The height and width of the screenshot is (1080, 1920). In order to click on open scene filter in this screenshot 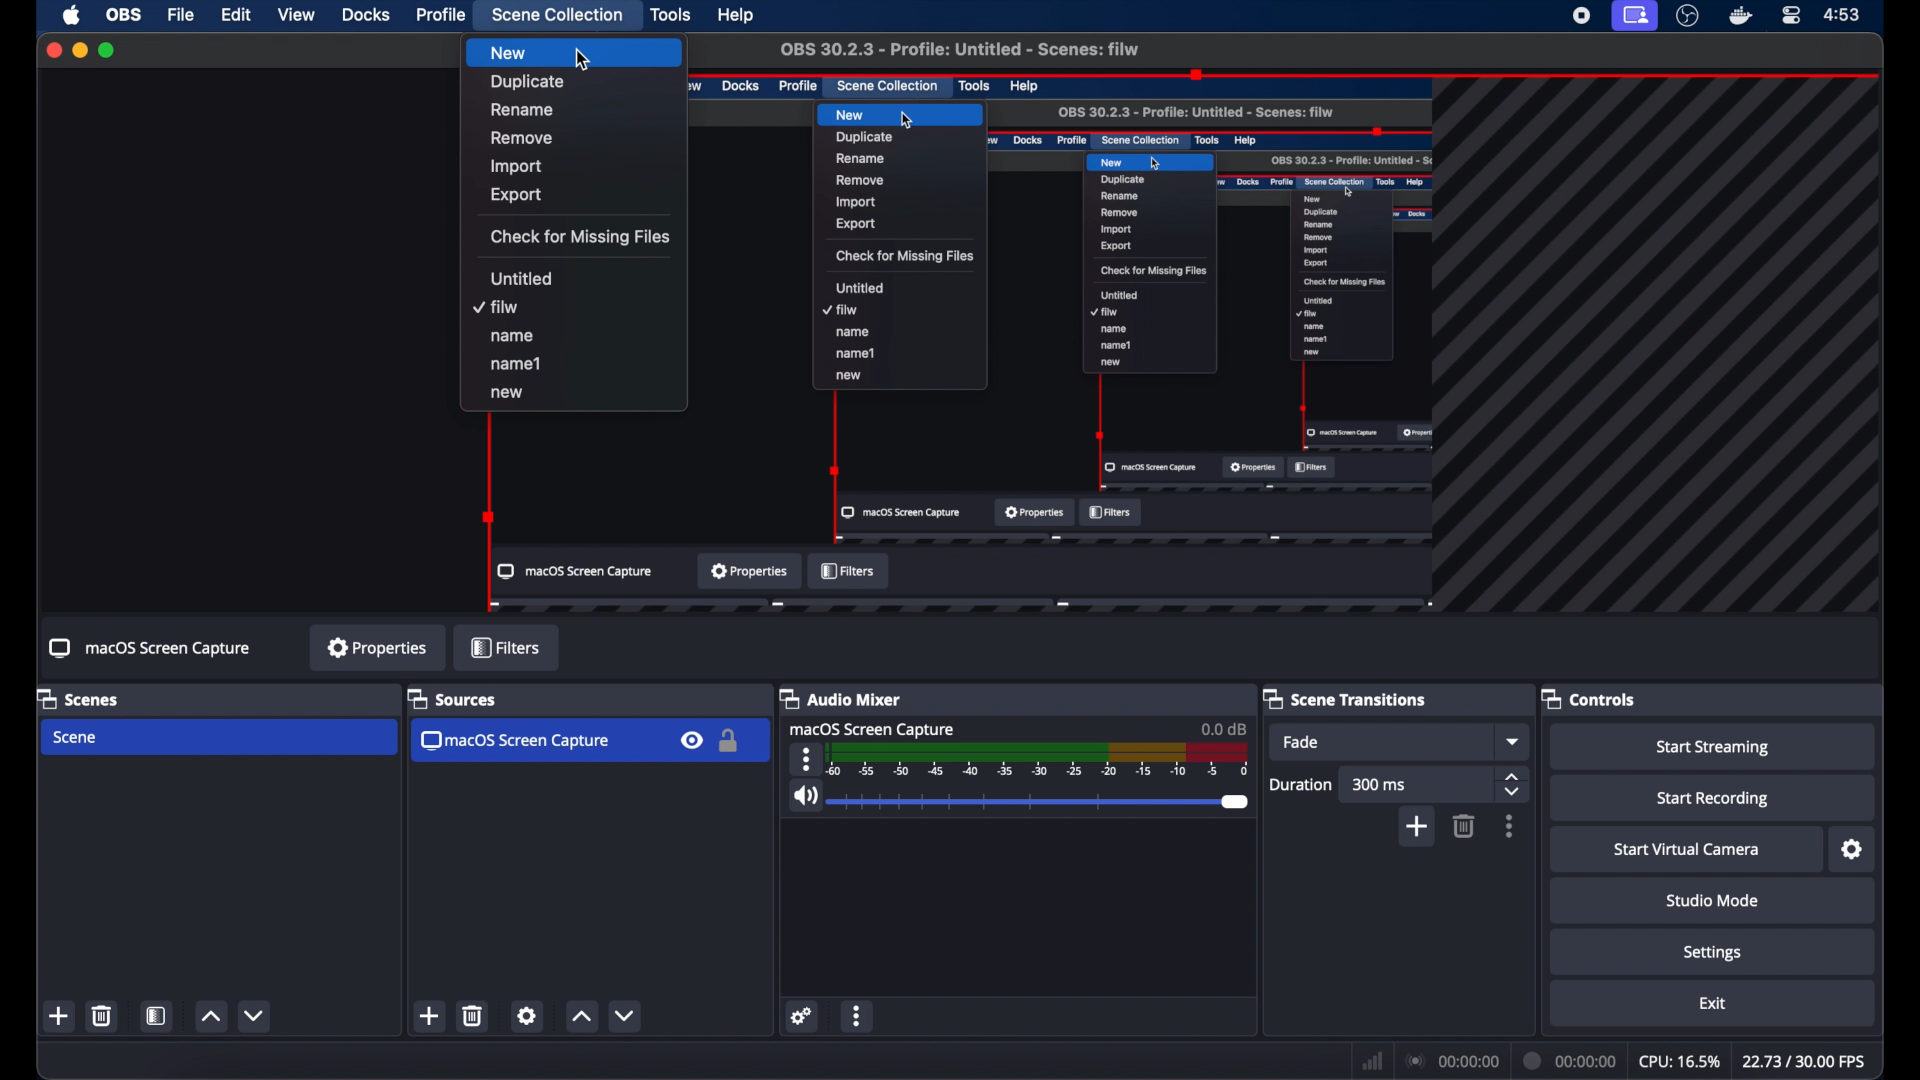, I will do `click(156, 1017)`.